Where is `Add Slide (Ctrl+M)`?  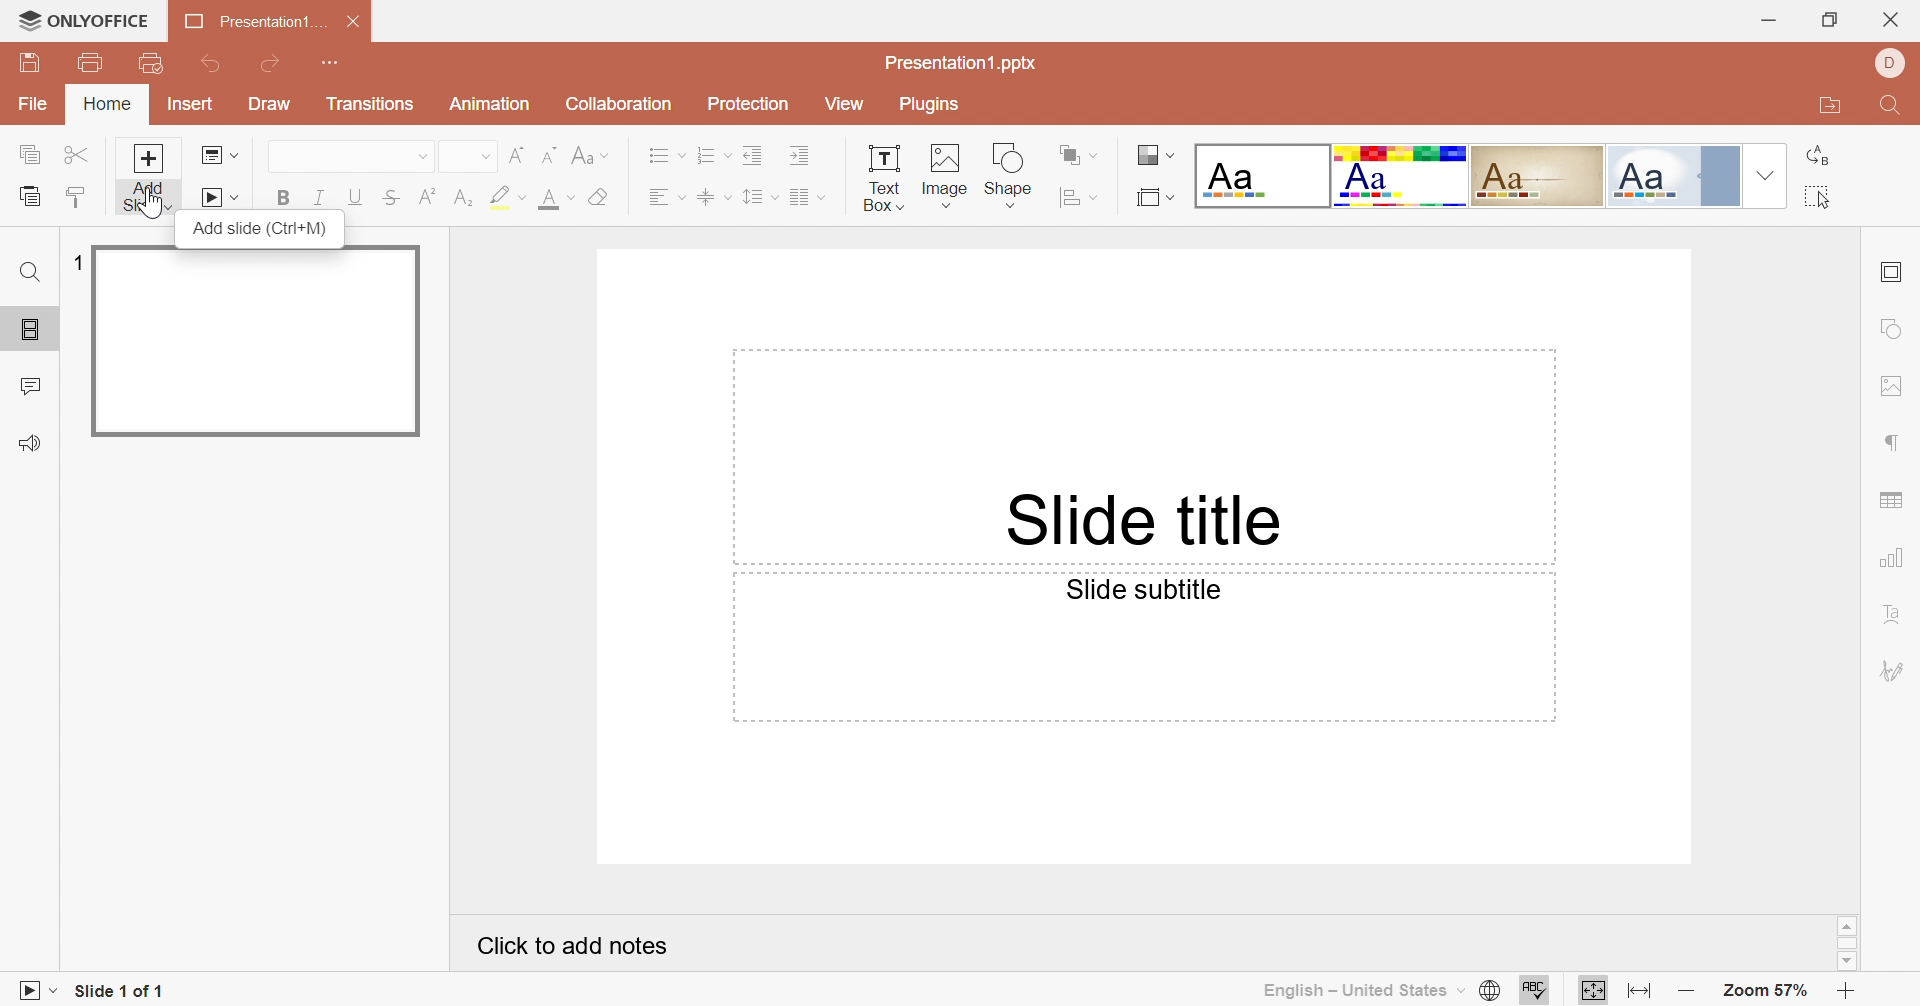
Add Slide (Ctrl+M) is located at coordinates (262, 227).